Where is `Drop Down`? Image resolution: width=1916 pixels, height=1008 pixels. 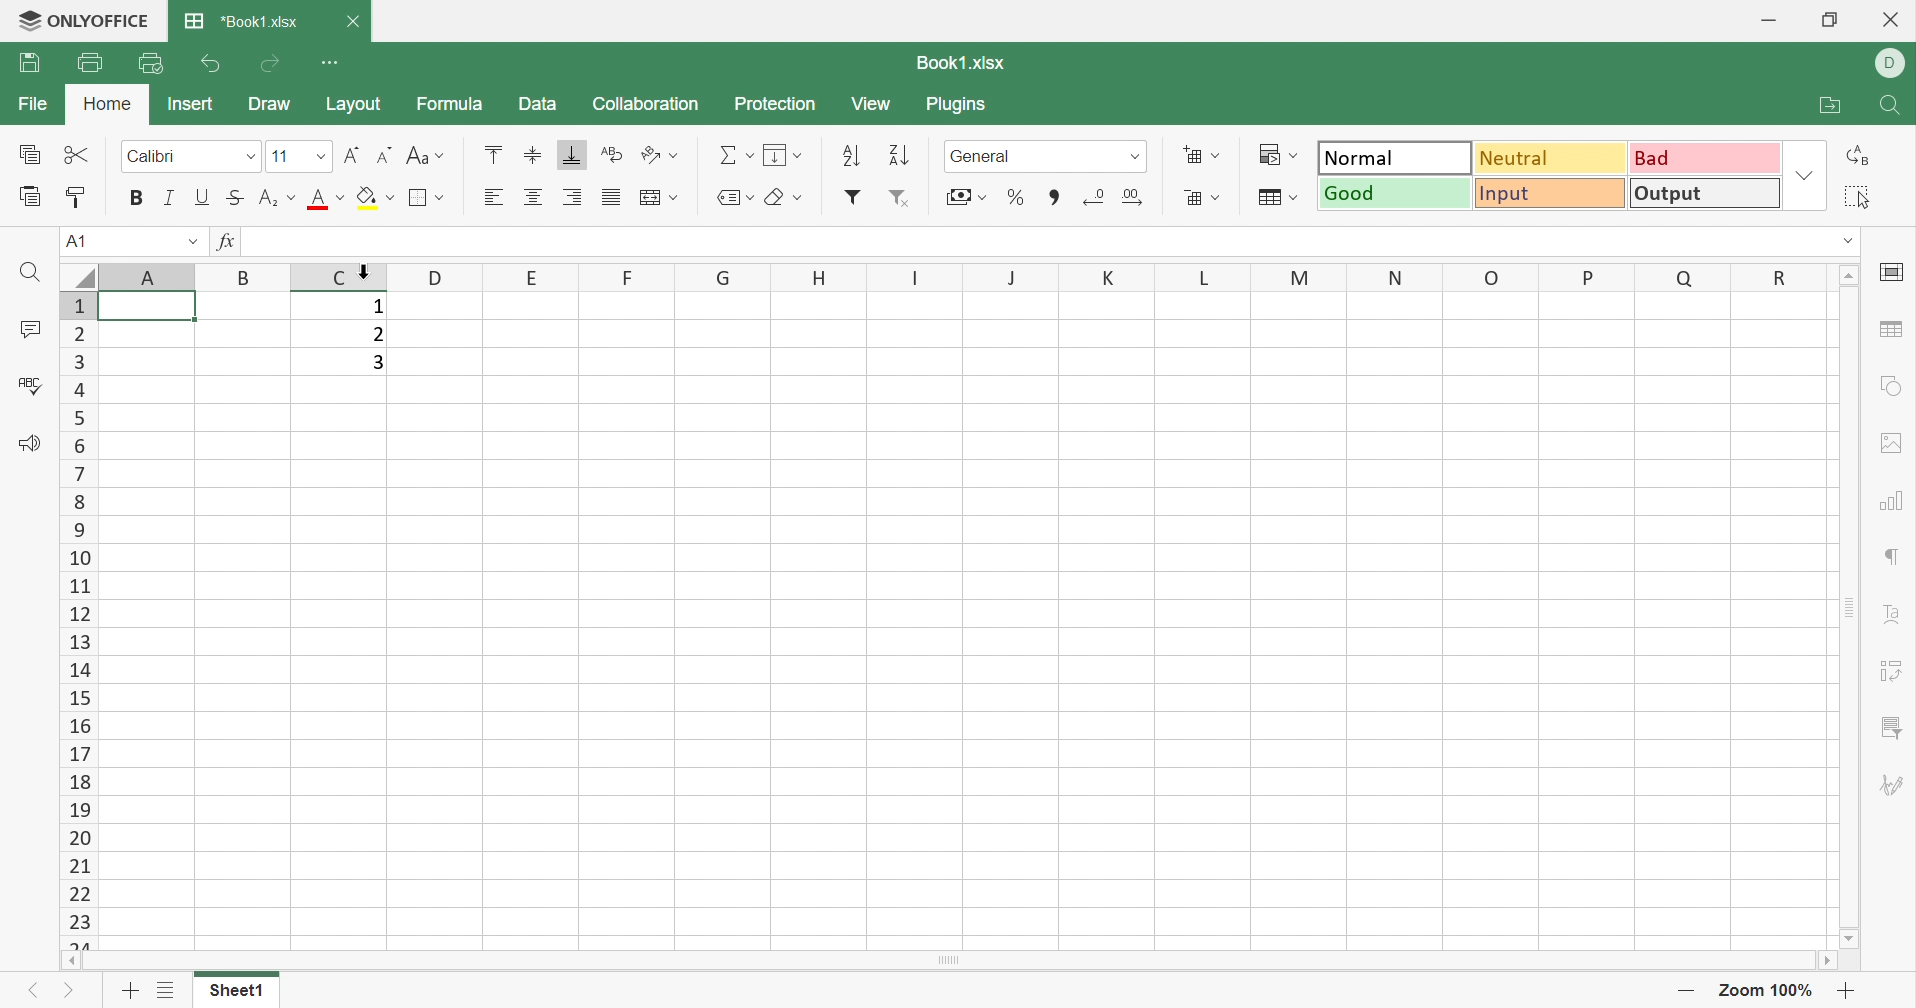 Drop Down is located at coordinates (1218, 154).